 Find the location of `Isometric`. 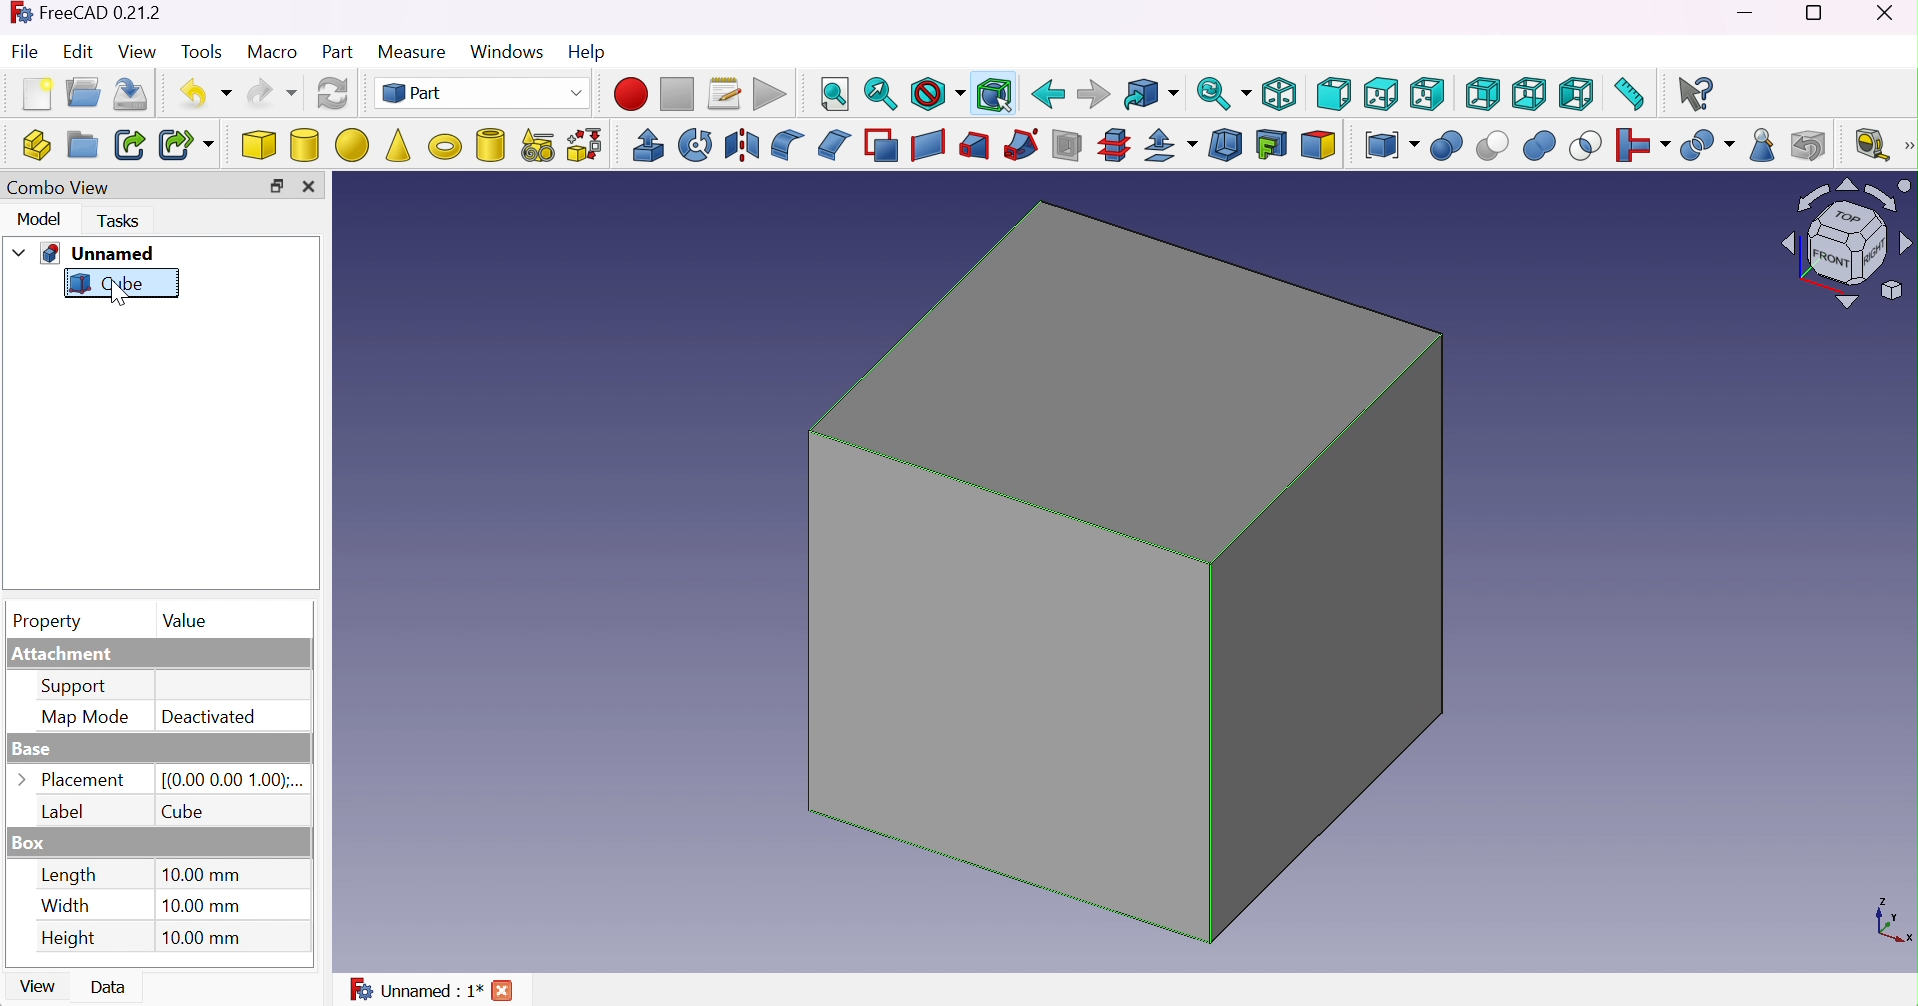

Isometric is located at coordinates (1280, 98).